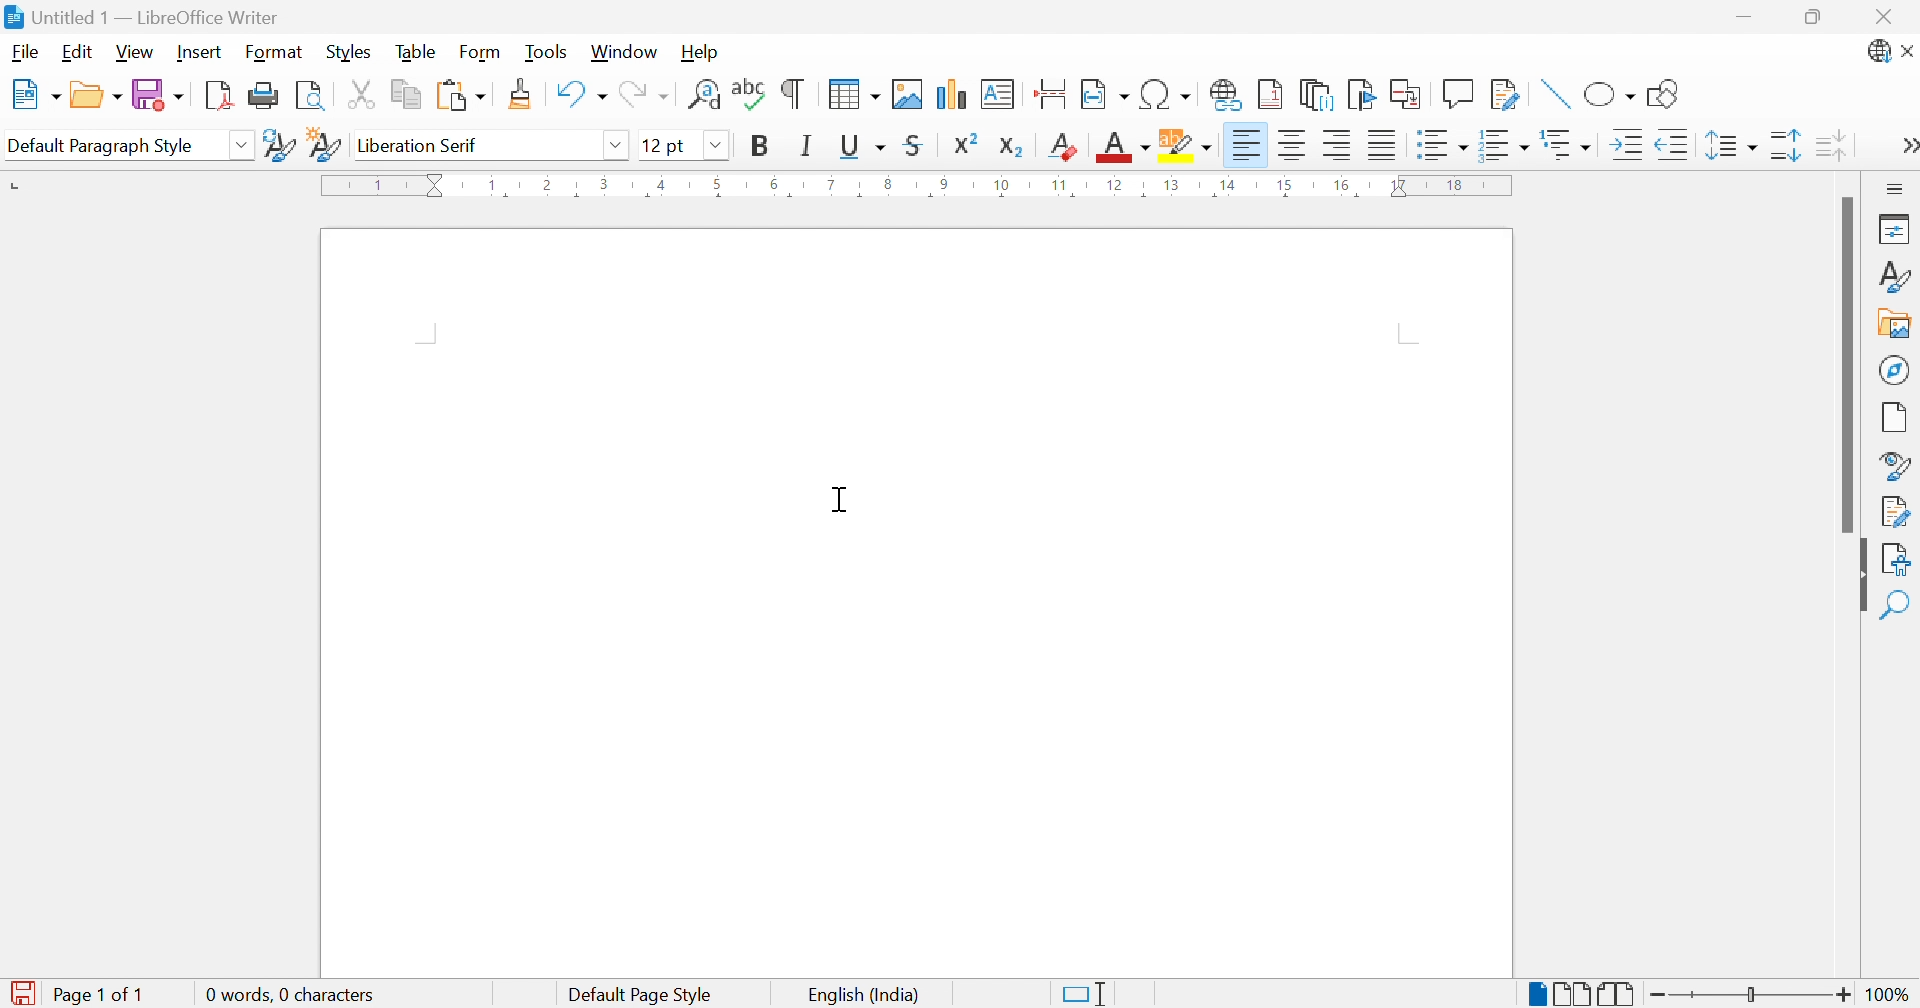  Describe the element at coordinates (95, 93) in the screenshot. I see `Open` at that location.